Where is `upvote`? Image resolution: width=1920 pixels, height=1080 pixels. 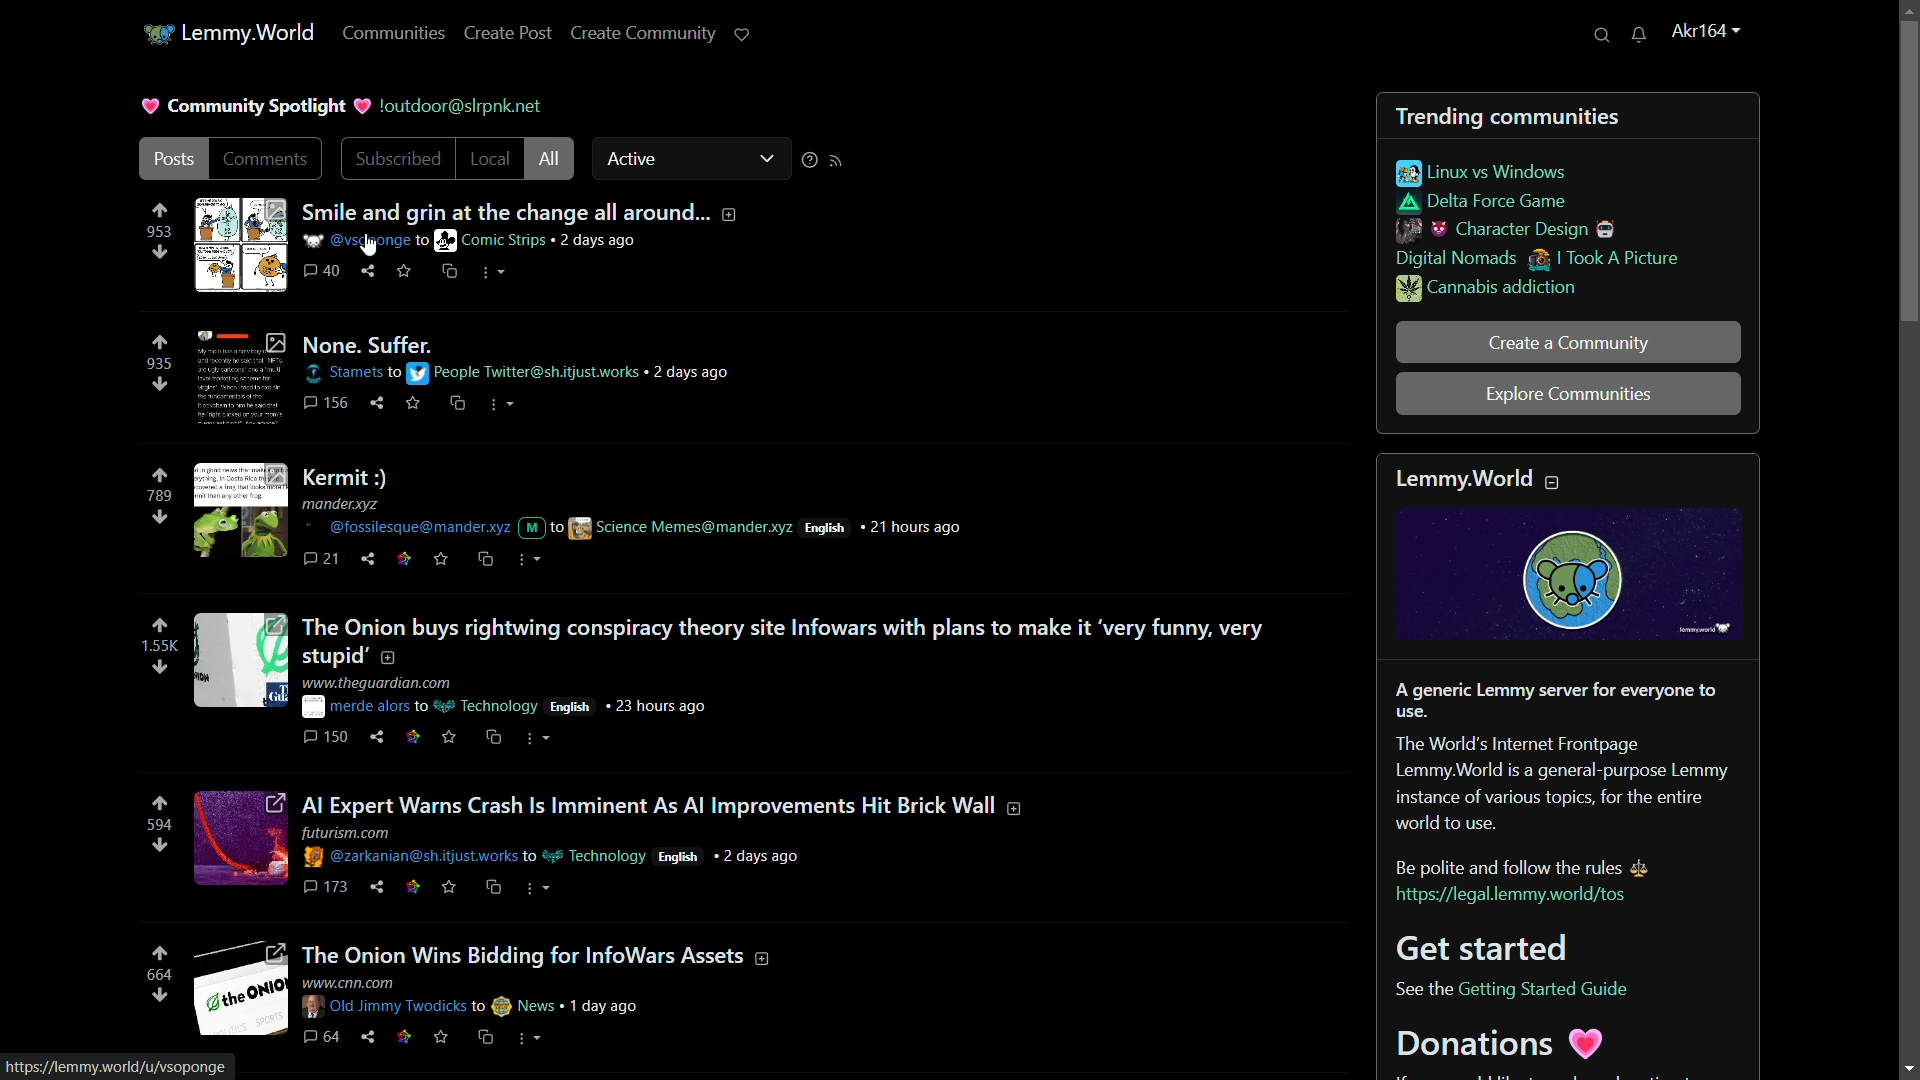 upvote is located at coordinates (160, 211).